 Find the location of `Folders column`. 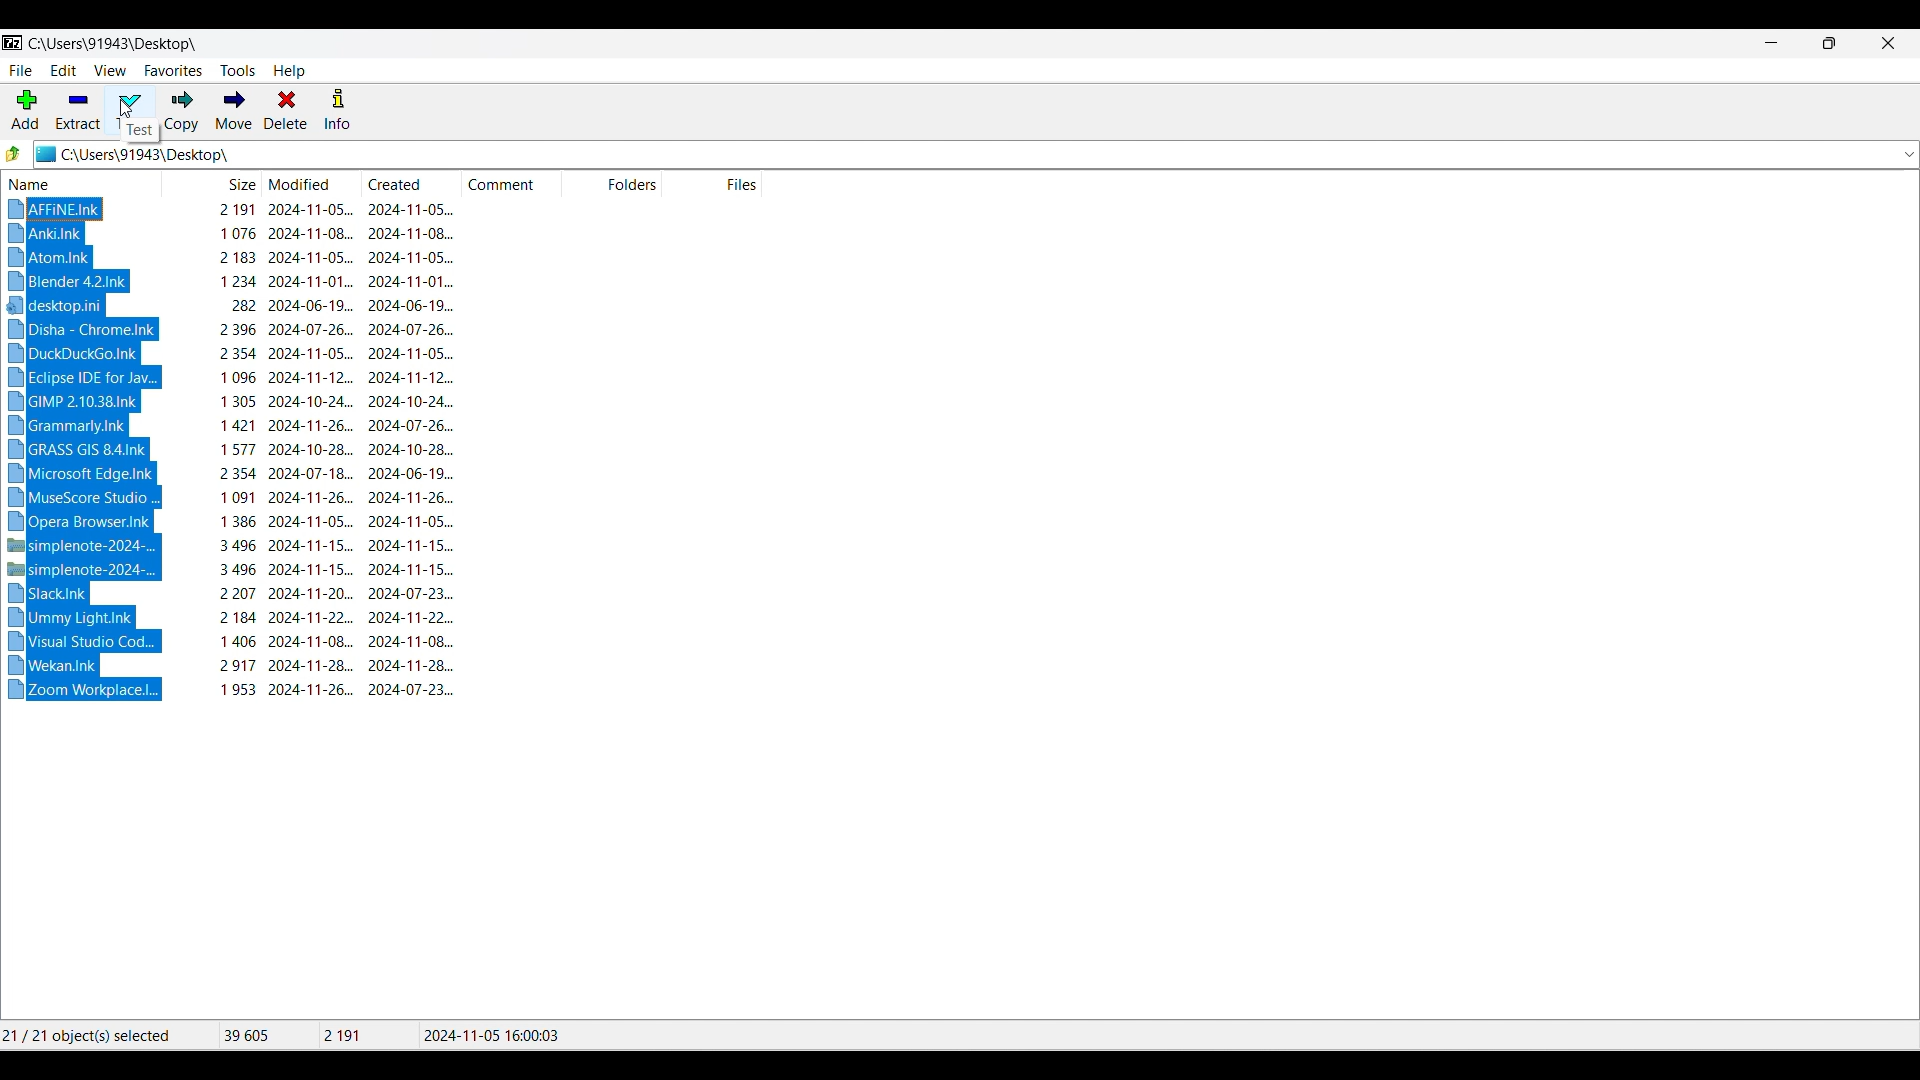

Folders column is located at coordinates (611, 182).